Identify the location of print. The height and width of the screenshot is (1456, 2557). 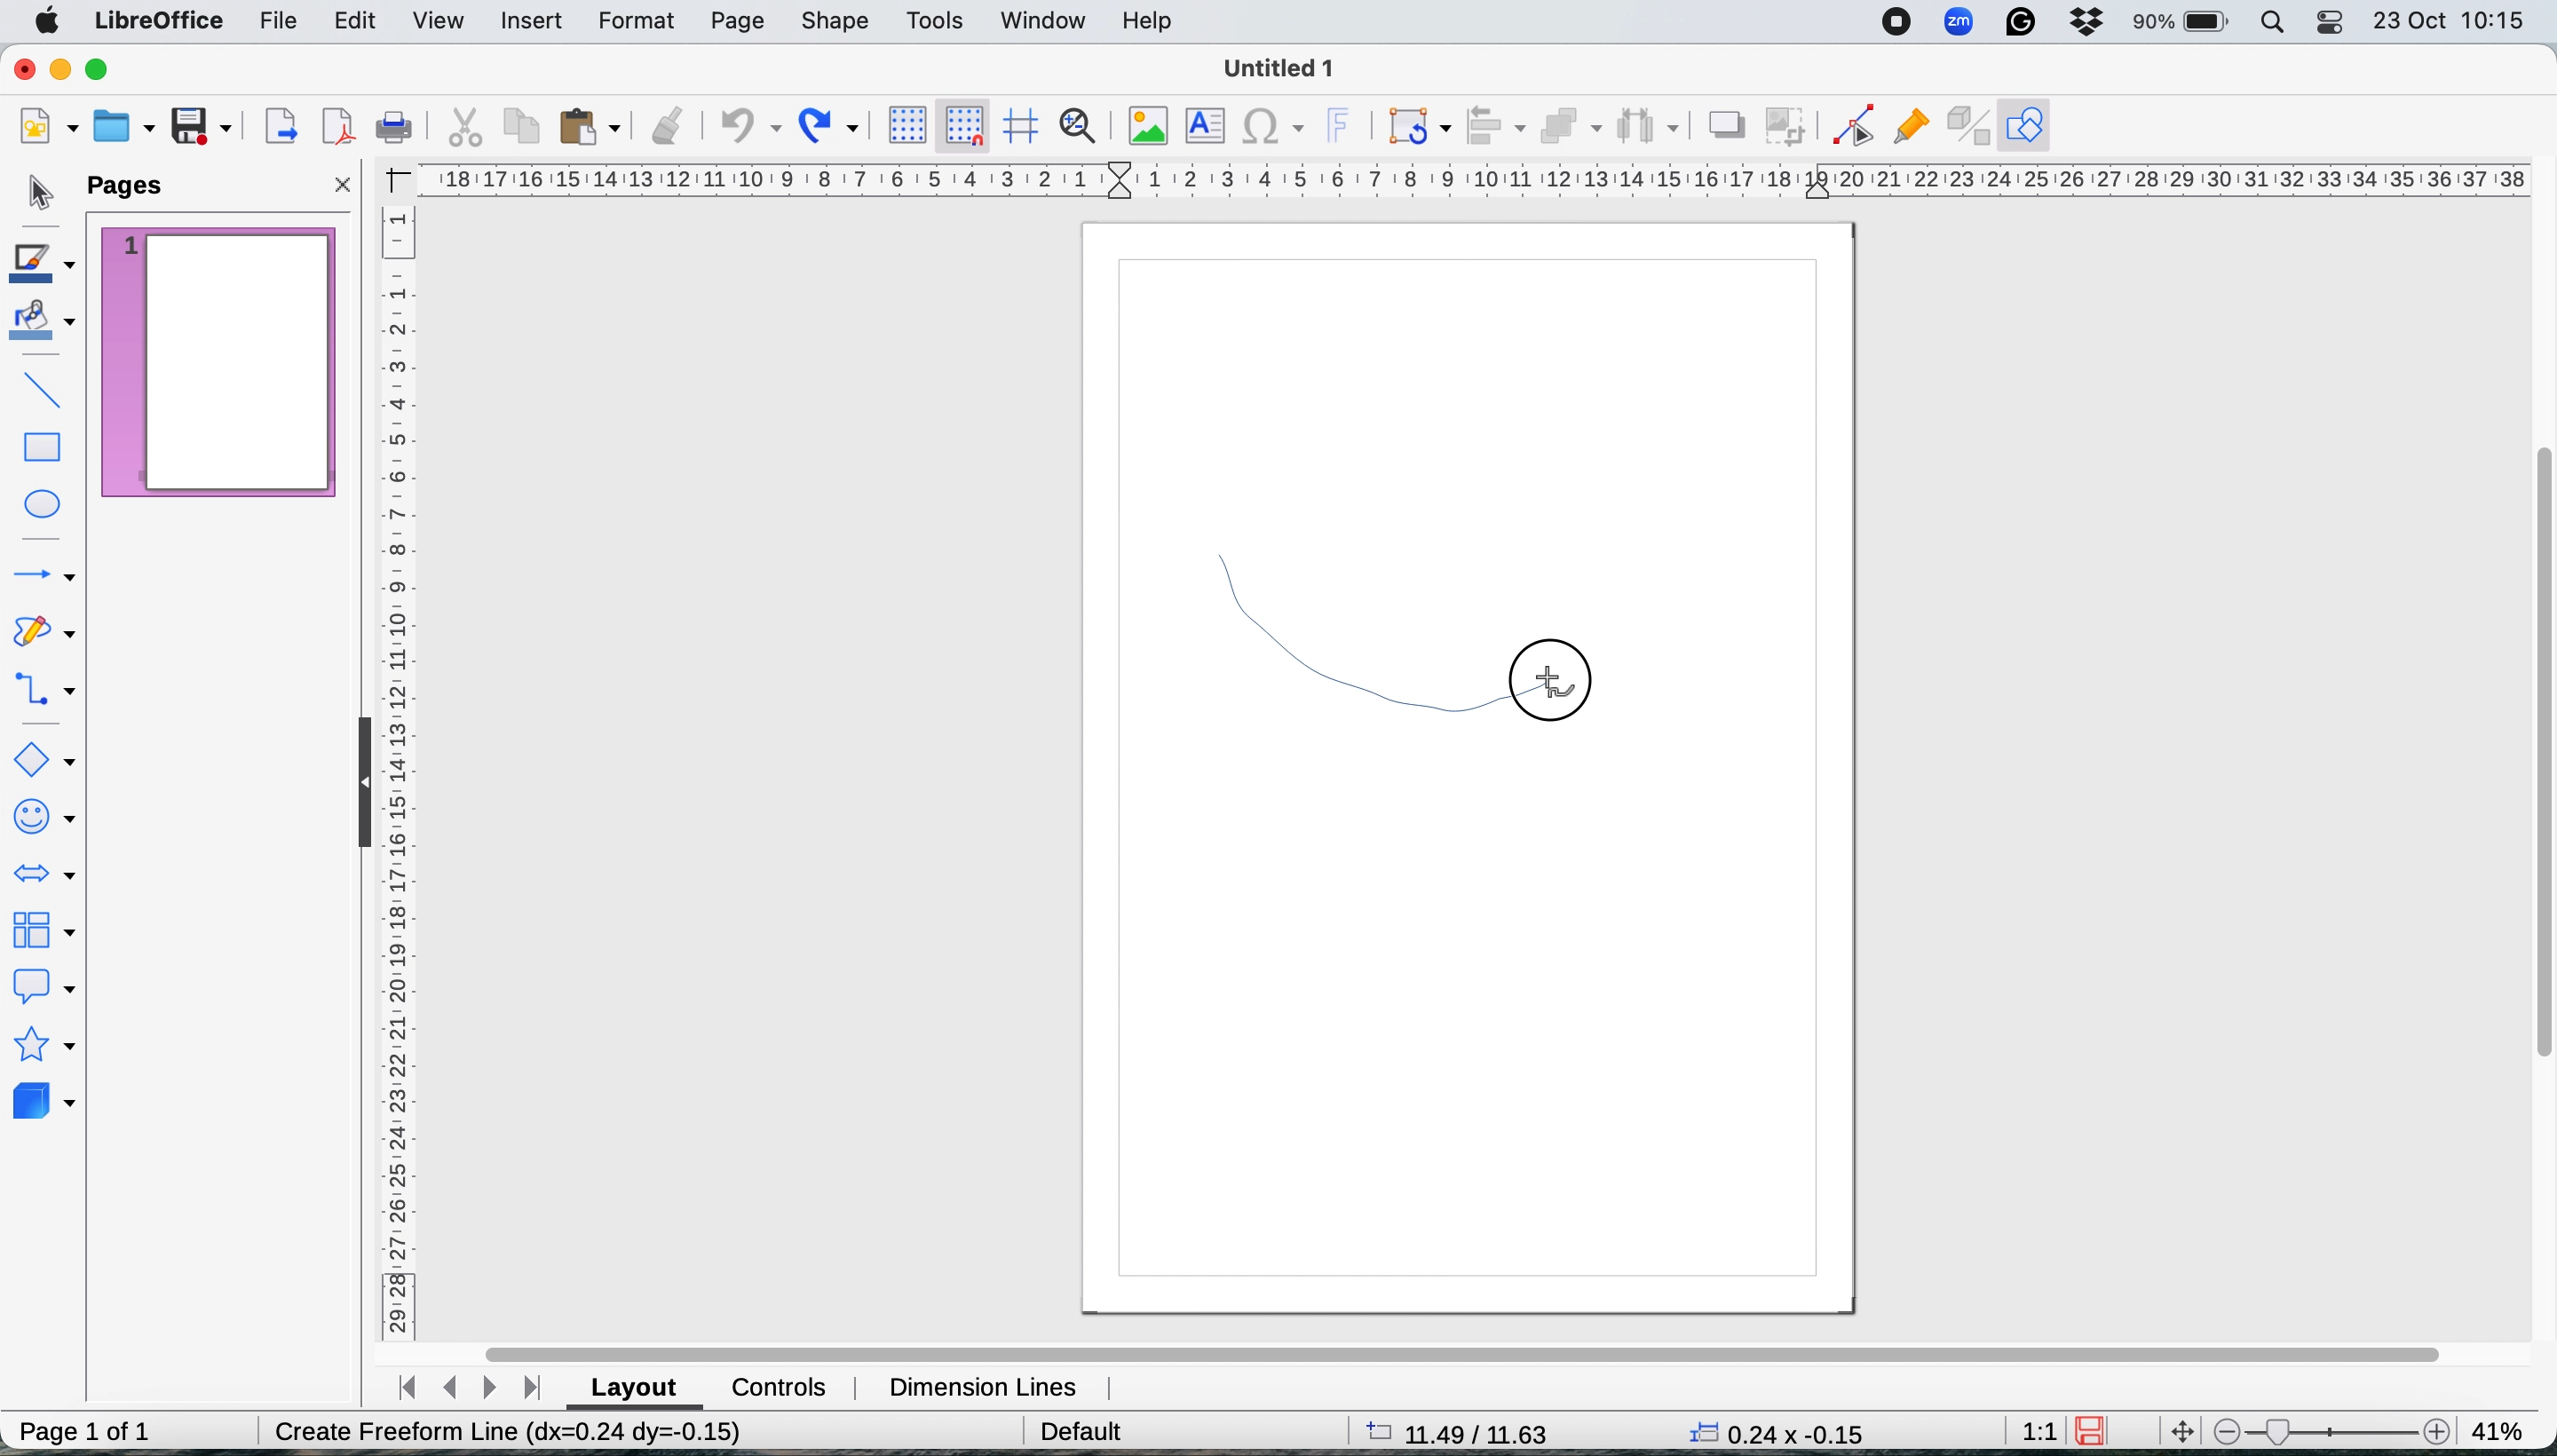
(395, 126).